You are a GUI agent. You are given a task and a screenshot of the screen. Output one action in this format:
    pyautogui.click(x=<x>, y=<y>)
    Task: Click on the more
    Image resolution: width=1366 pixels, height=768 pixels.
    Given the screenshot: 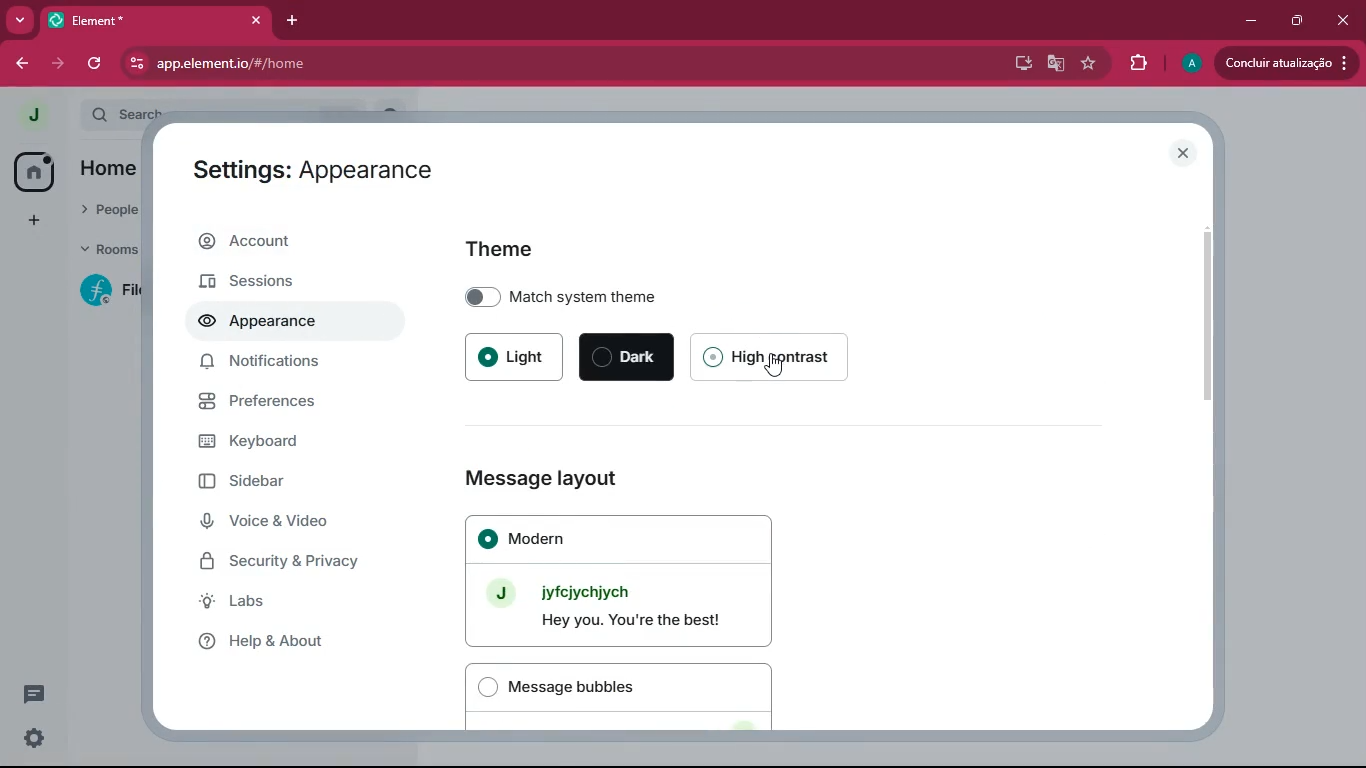 What is the action you would take?
    pyautogui.click(x=31, y=221)
    